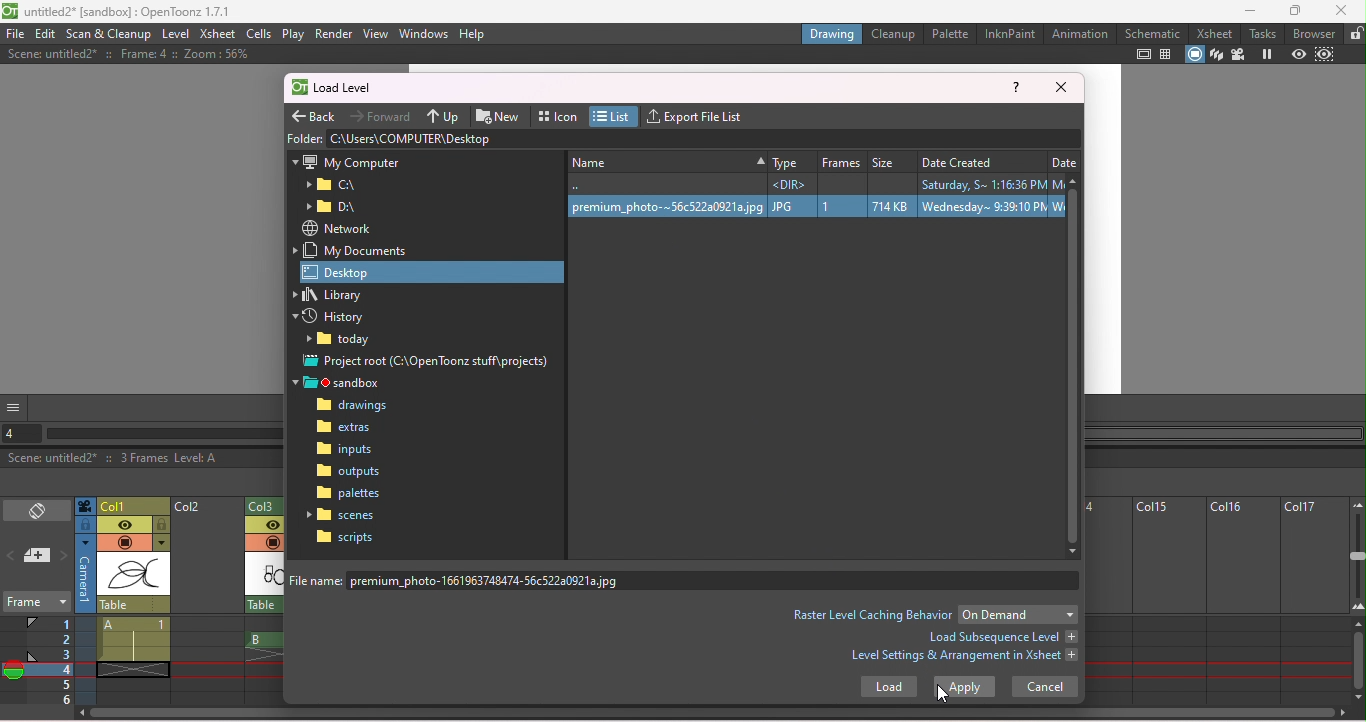 The height and width of the screenshot is (722, 1366). Describe the element at coordinates (501, 114) in the screenshot. I see `New` at that location.